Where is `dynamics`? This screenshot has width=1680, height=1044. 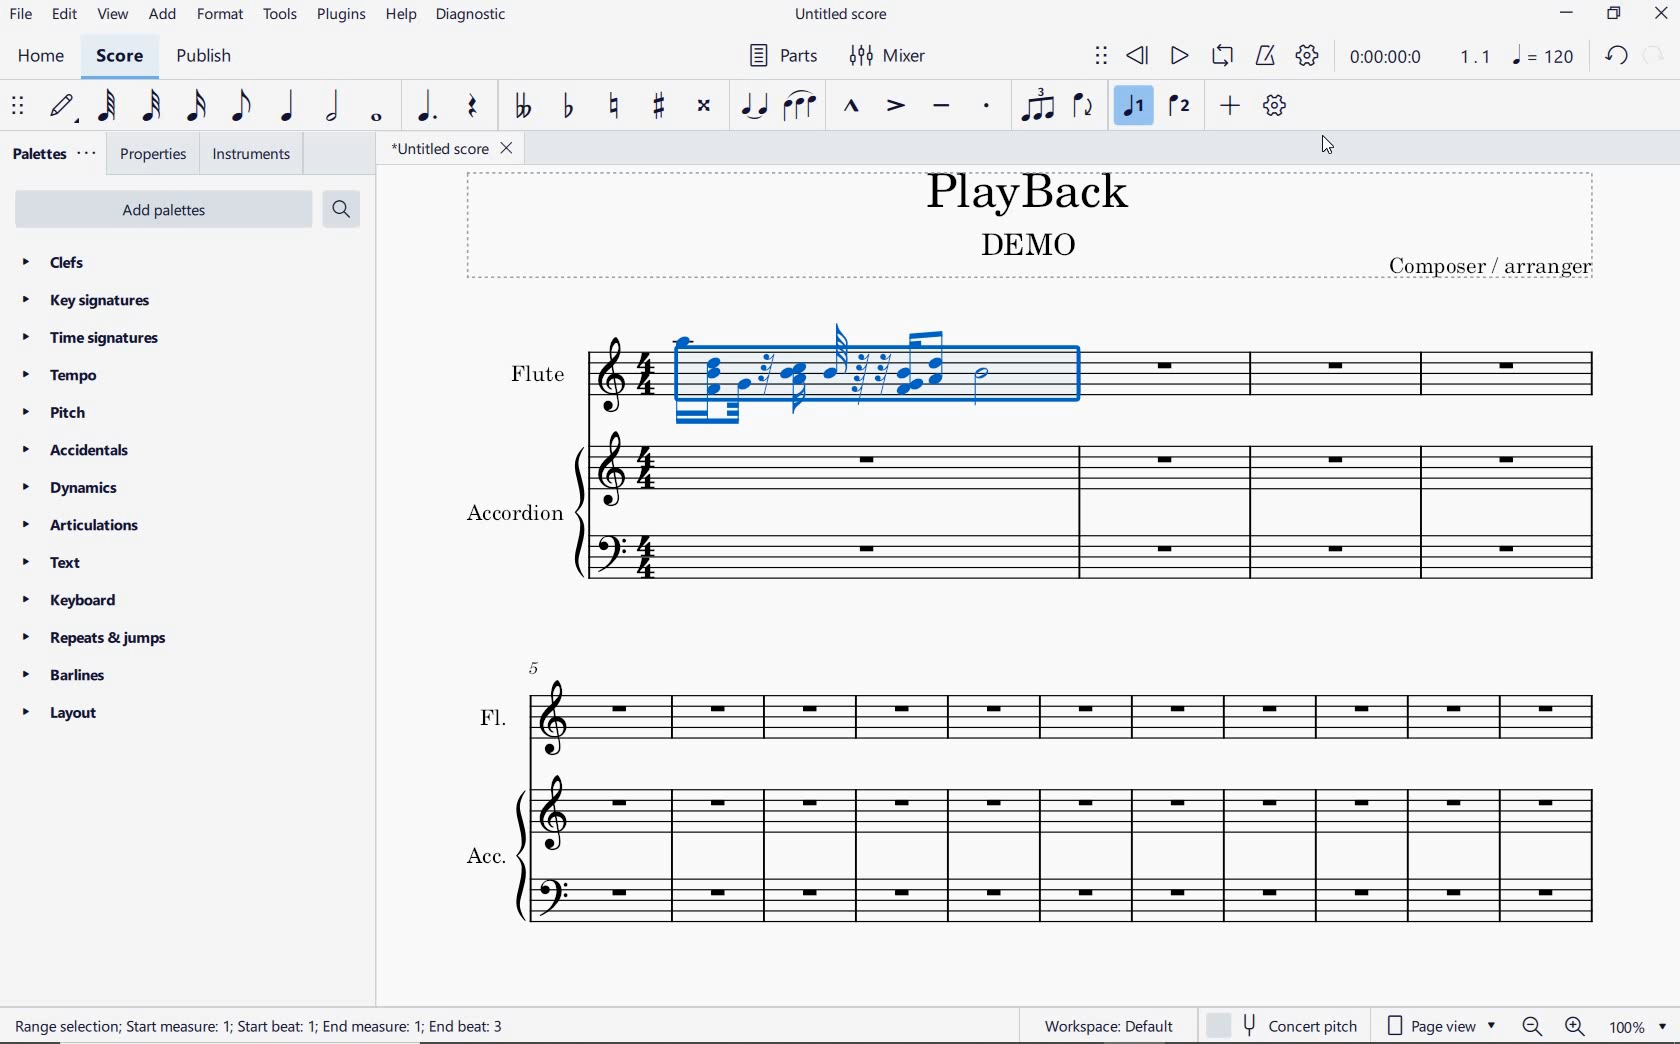
dynamics is located at coordinates (71, 490).